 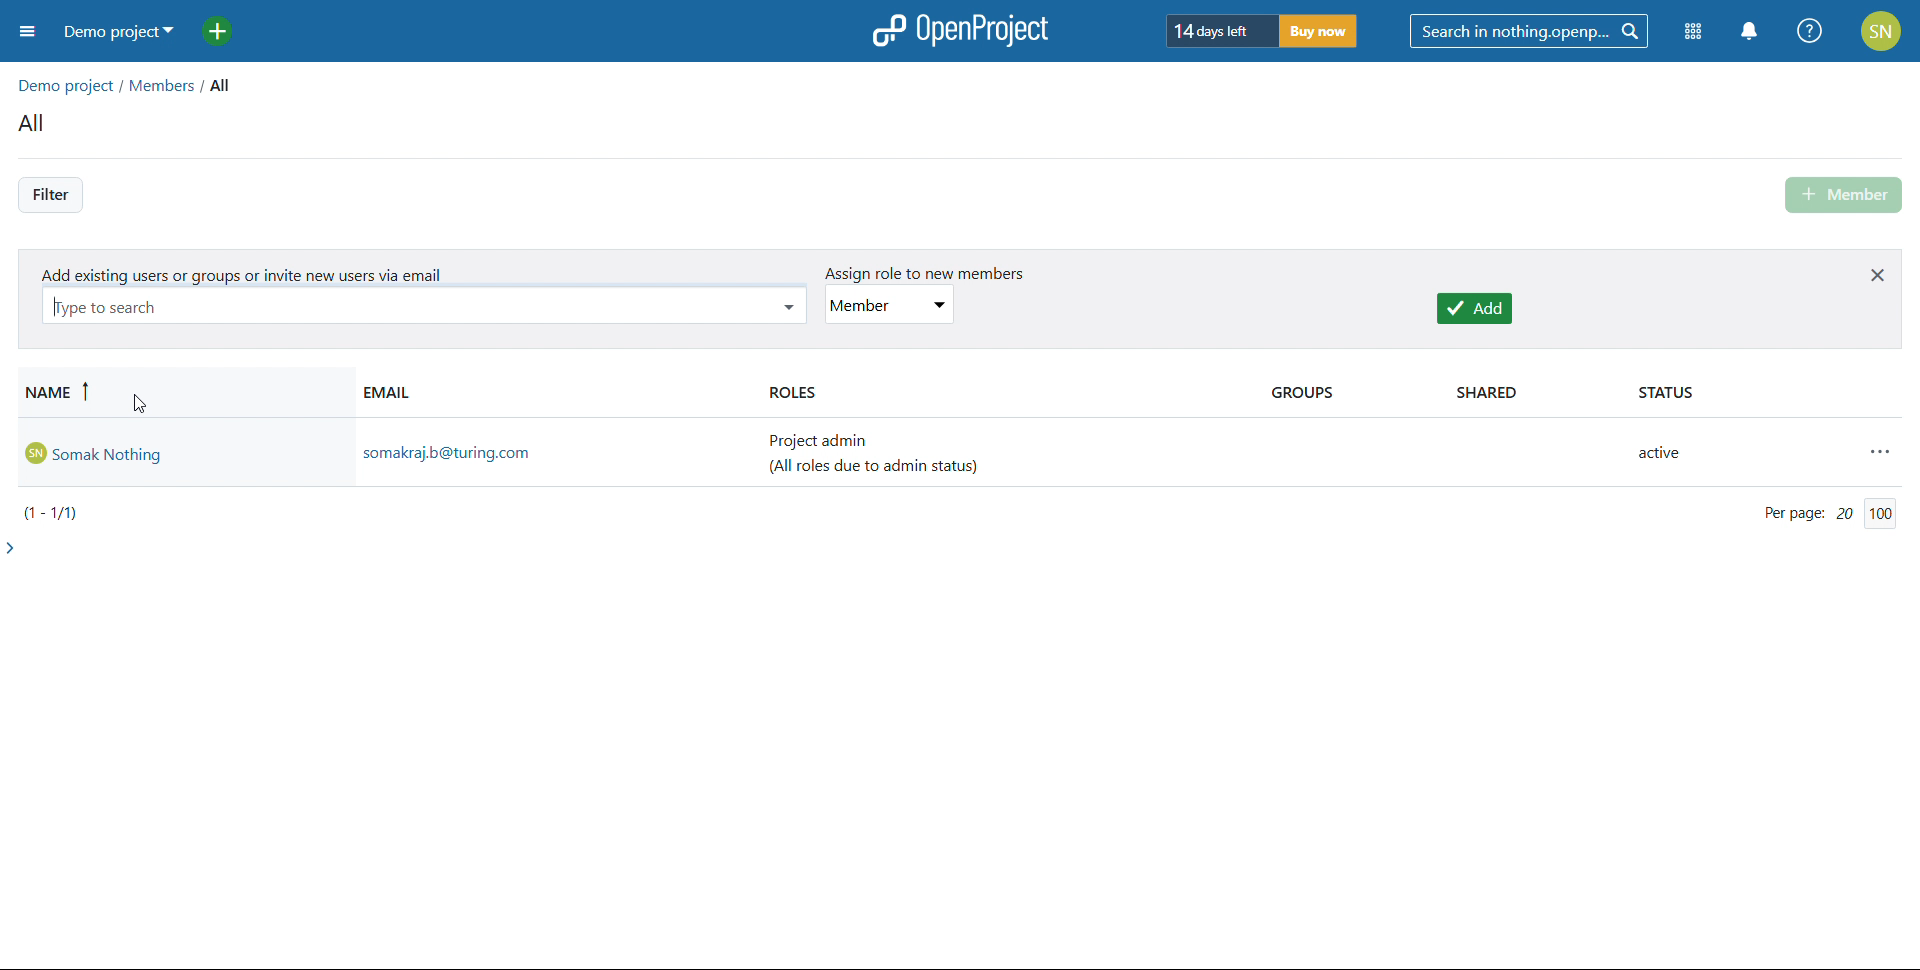 I want to click on assign role to new members, so click(x=932, y=274).